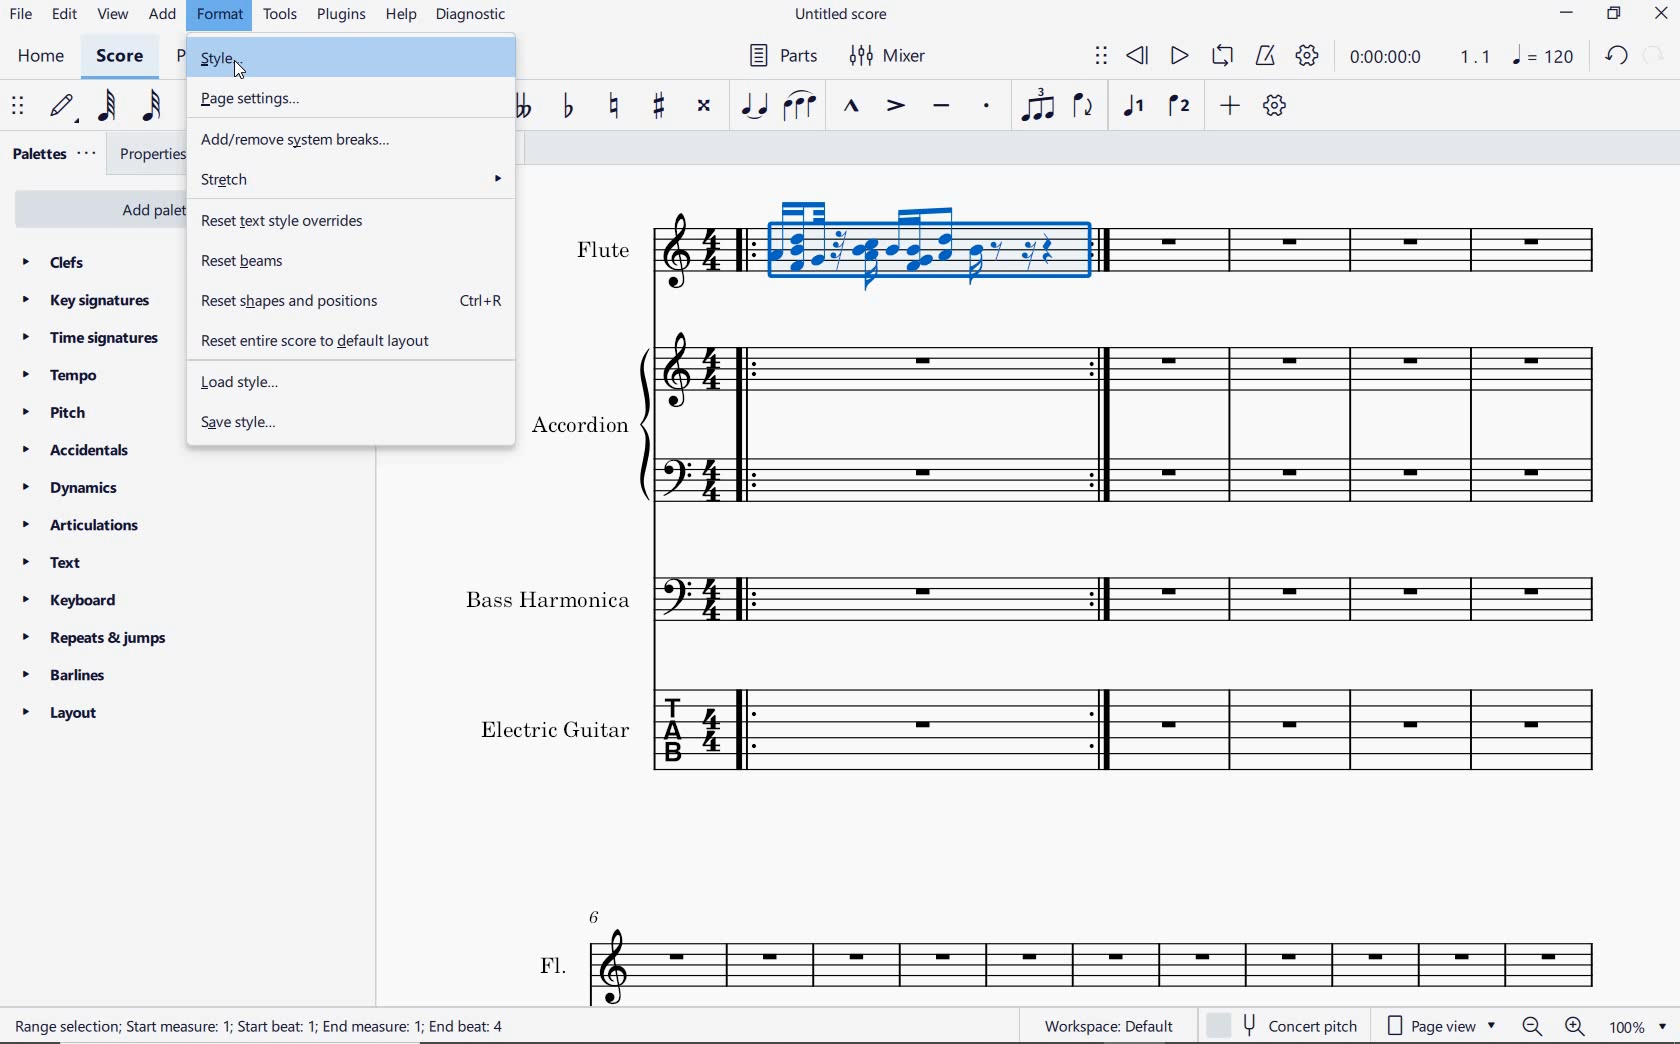  What do you see at coordinates (52, 563) in the screenshot?
I see `text` at bounding box center [52, 563].